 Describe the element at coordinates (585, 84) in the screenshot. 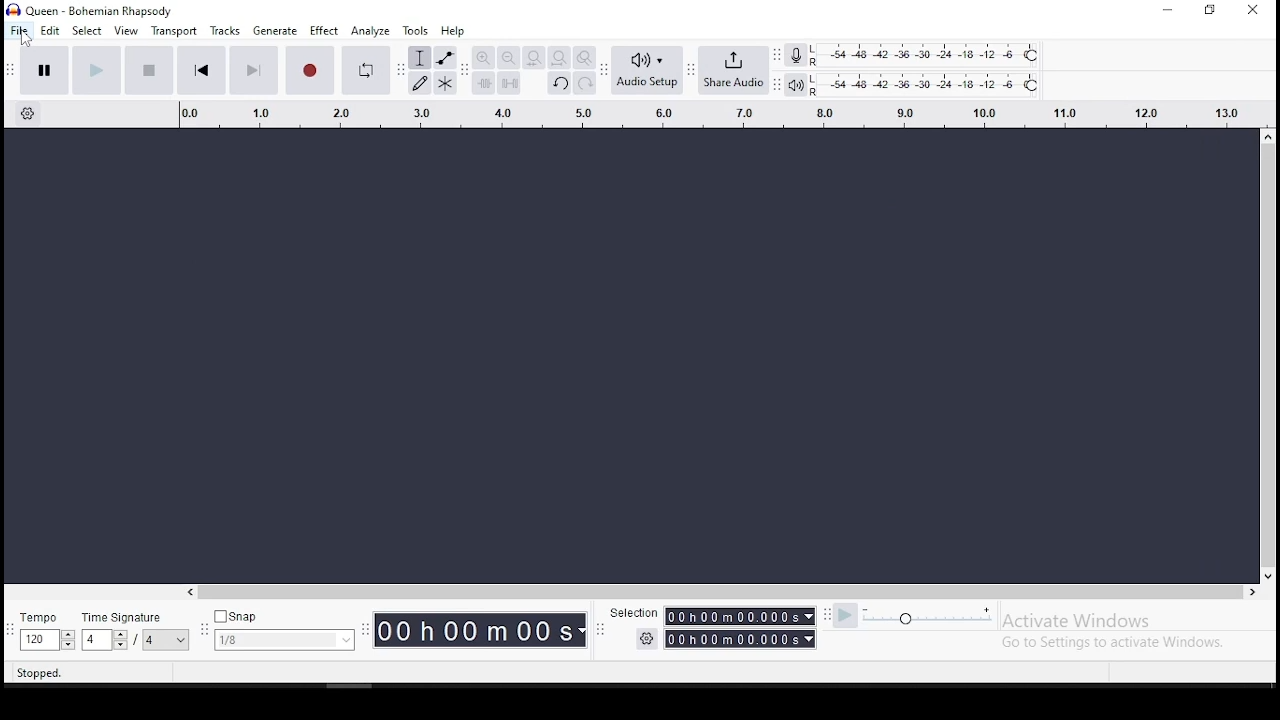

I see `redo` at that location.